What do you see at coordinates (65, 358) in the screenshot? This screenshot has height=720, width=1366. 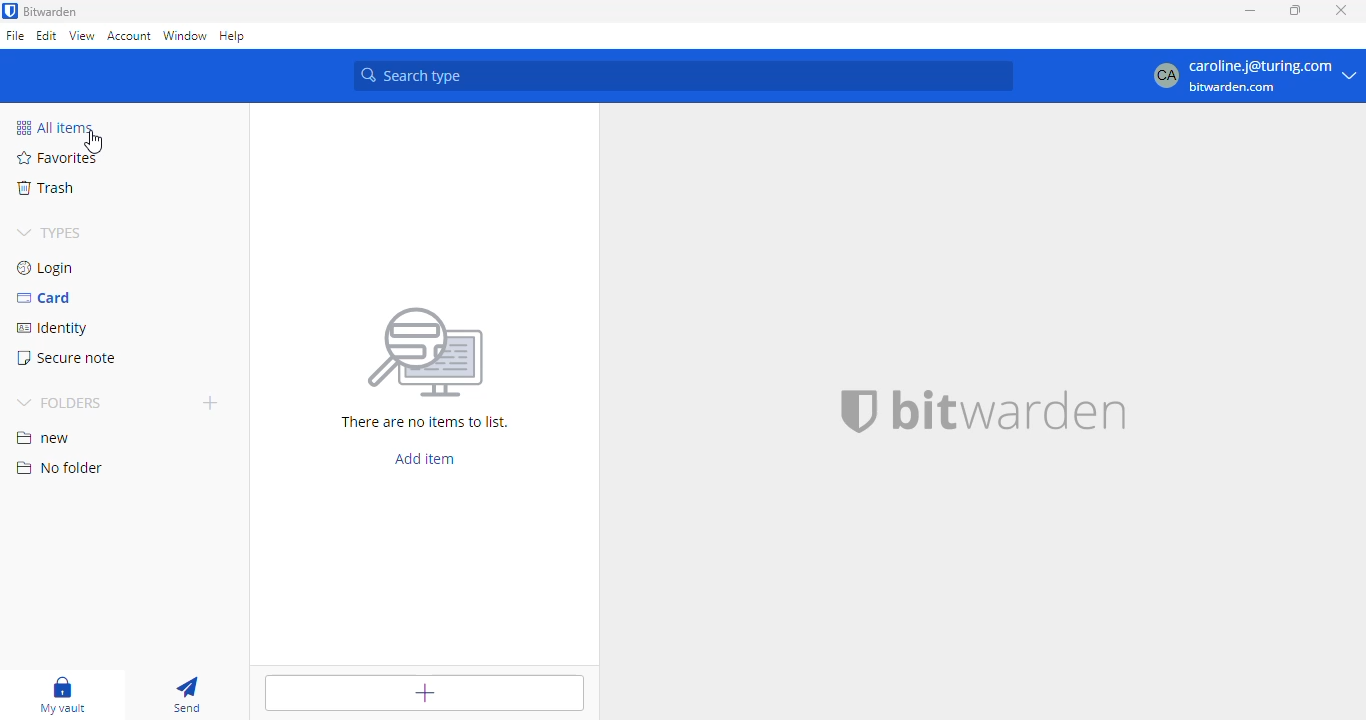 I see `secure note` at bounding box center [65, 358].